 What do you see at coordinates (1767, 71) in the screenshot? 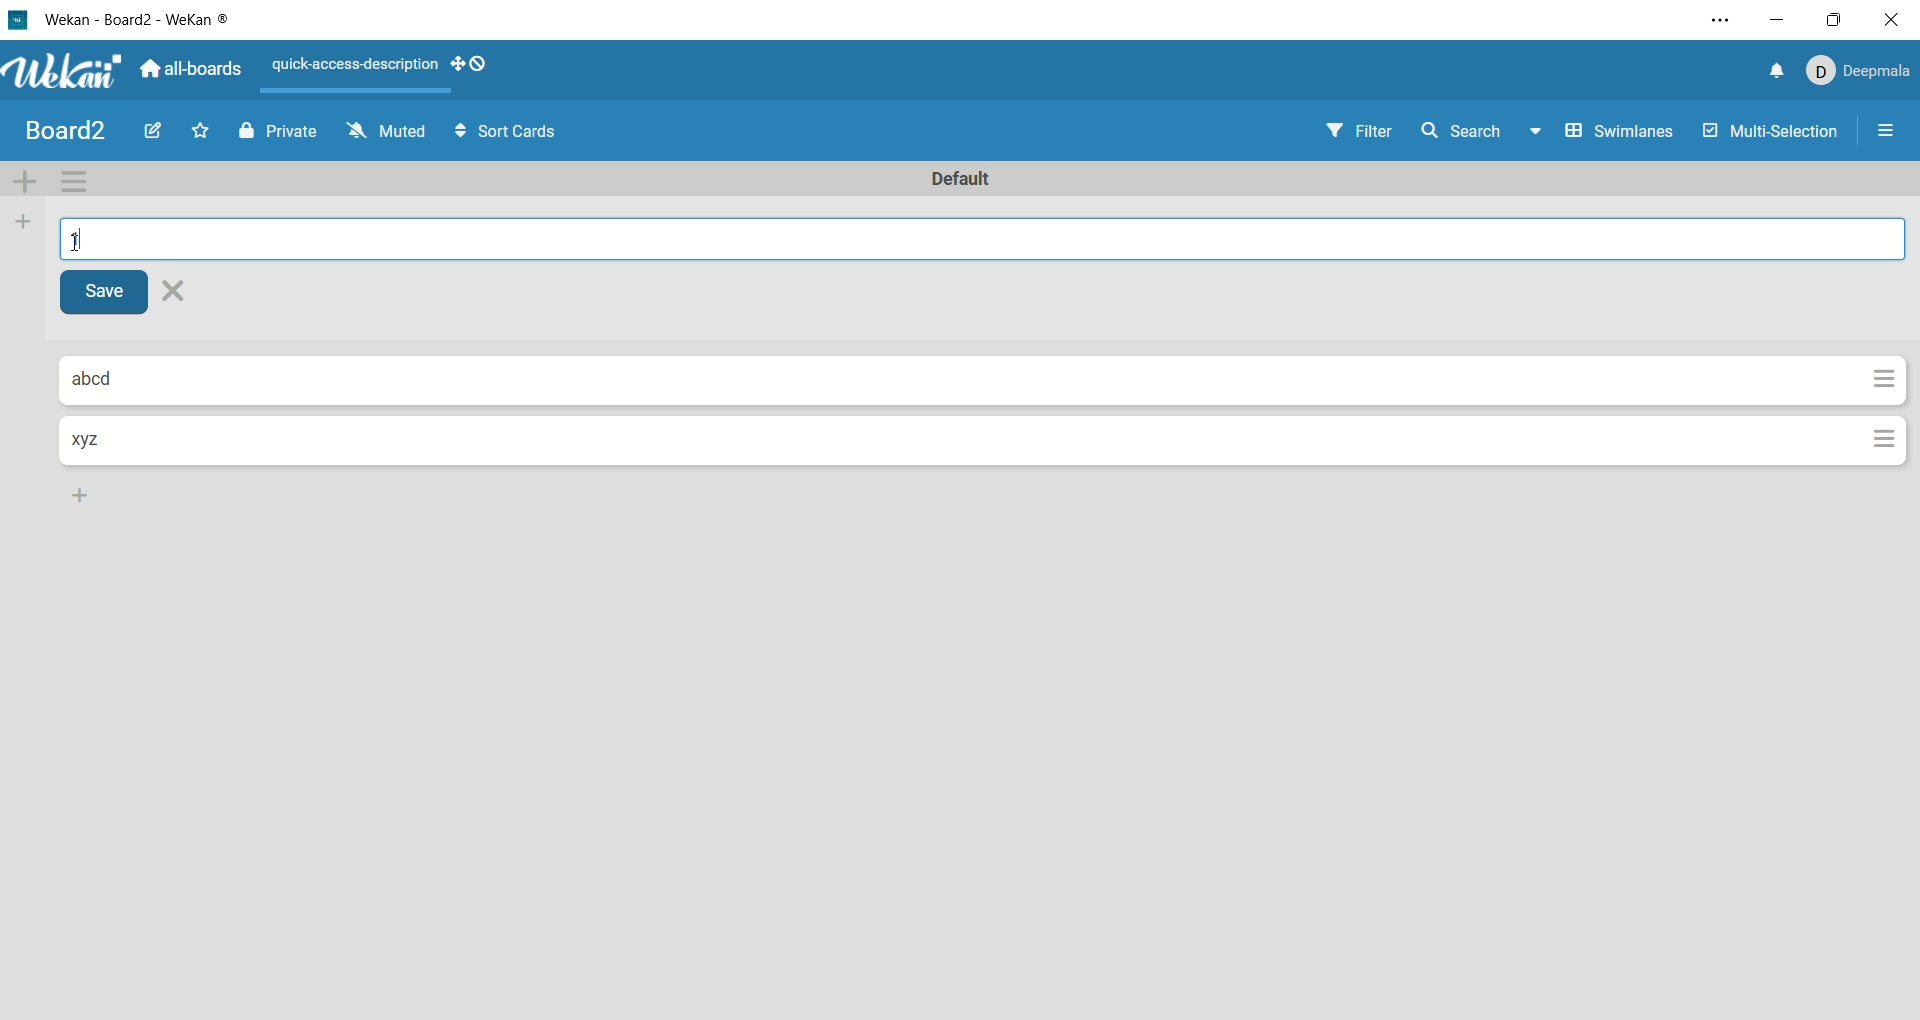
I see `notification` at bounding box center [1767, 71].